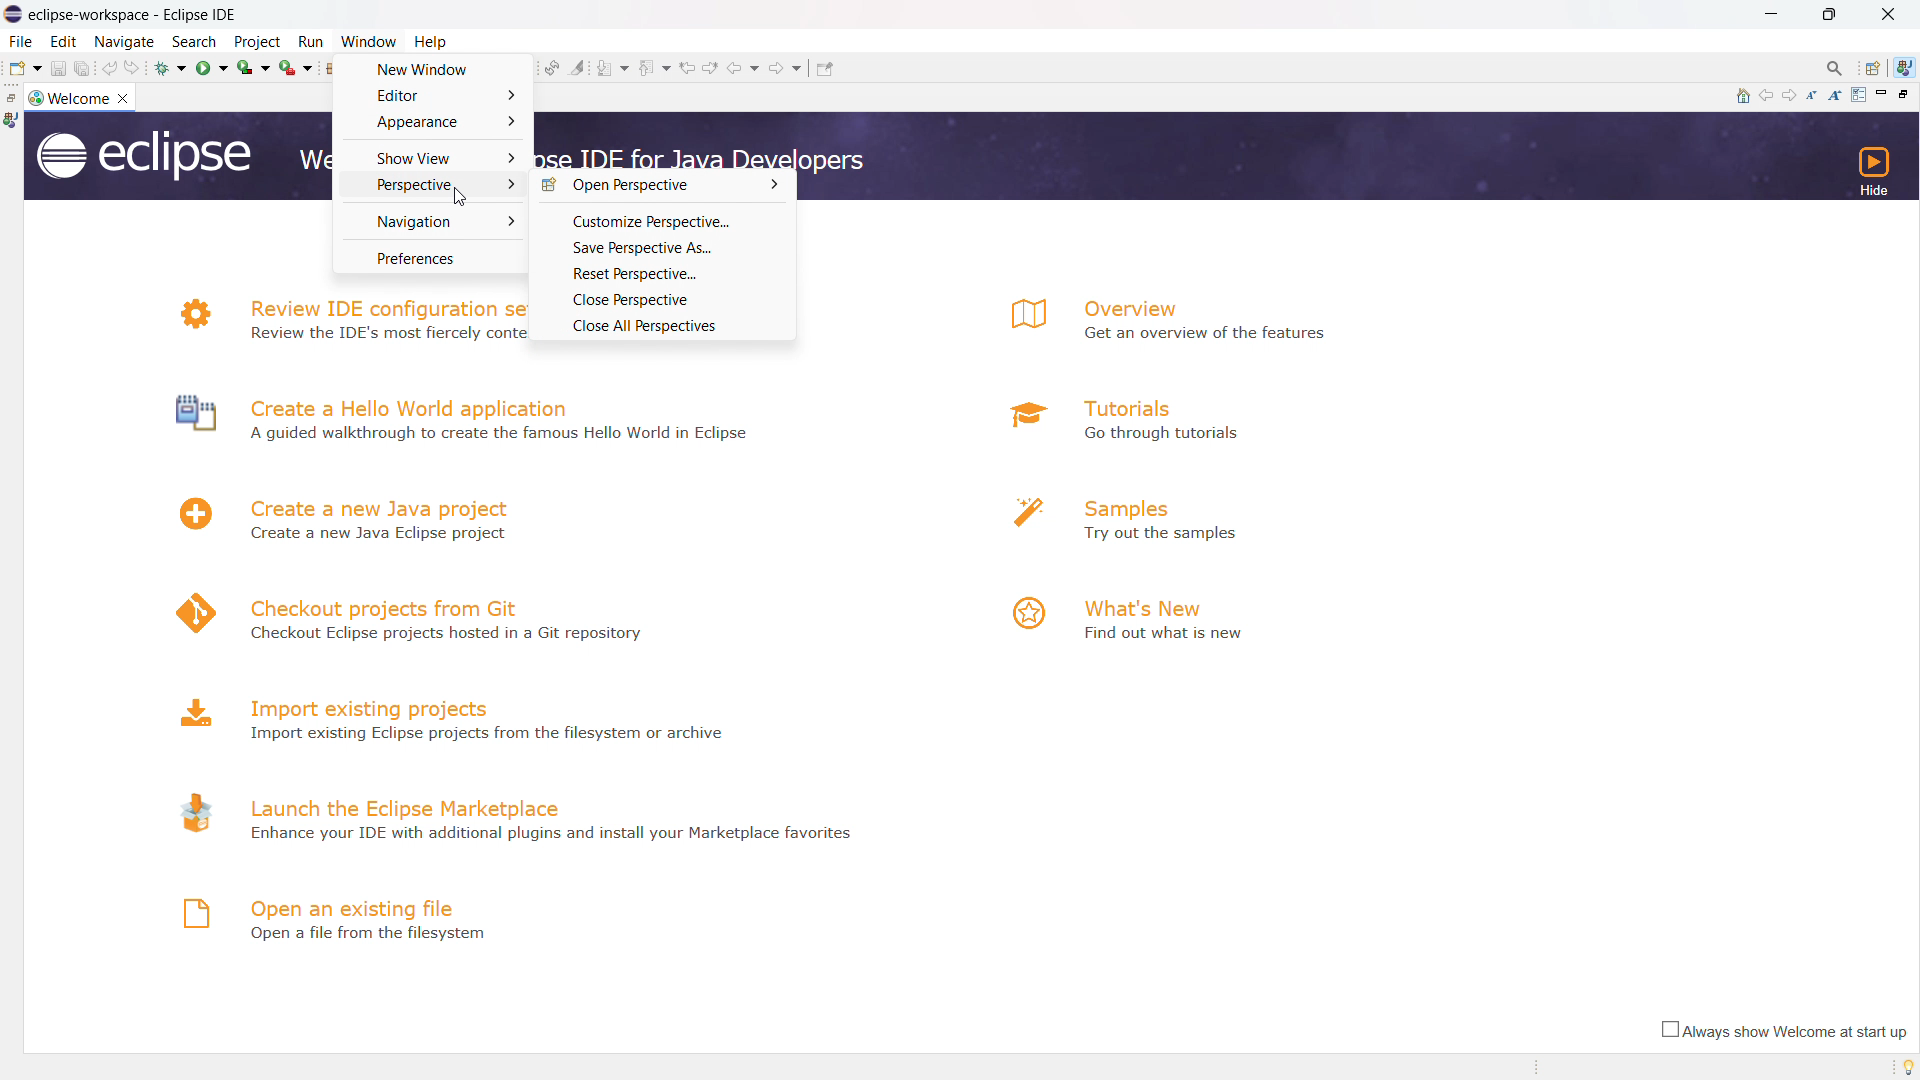  Describe the element at coordinates (661, 248) in the screenshot. I see `save perspective as` at that location.